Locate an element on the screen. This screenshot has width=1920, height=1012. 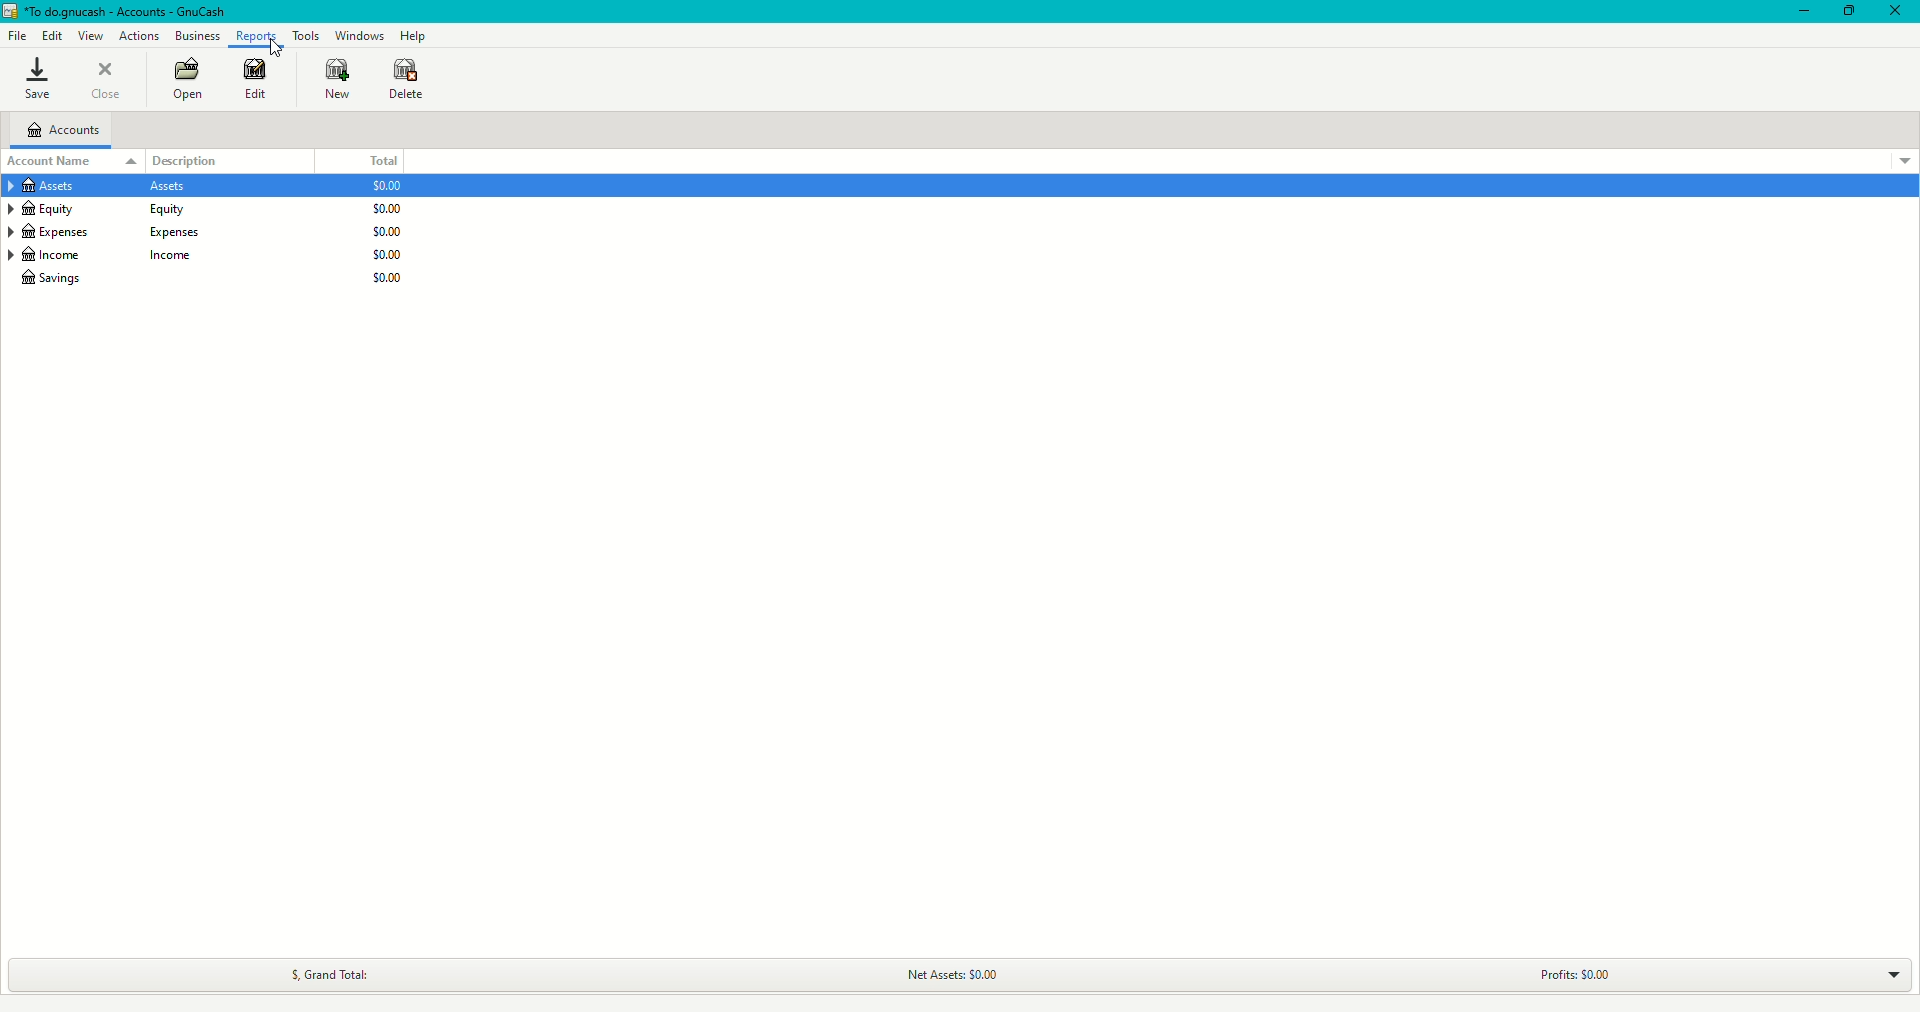
Delete is located at coordinates (407, 80).